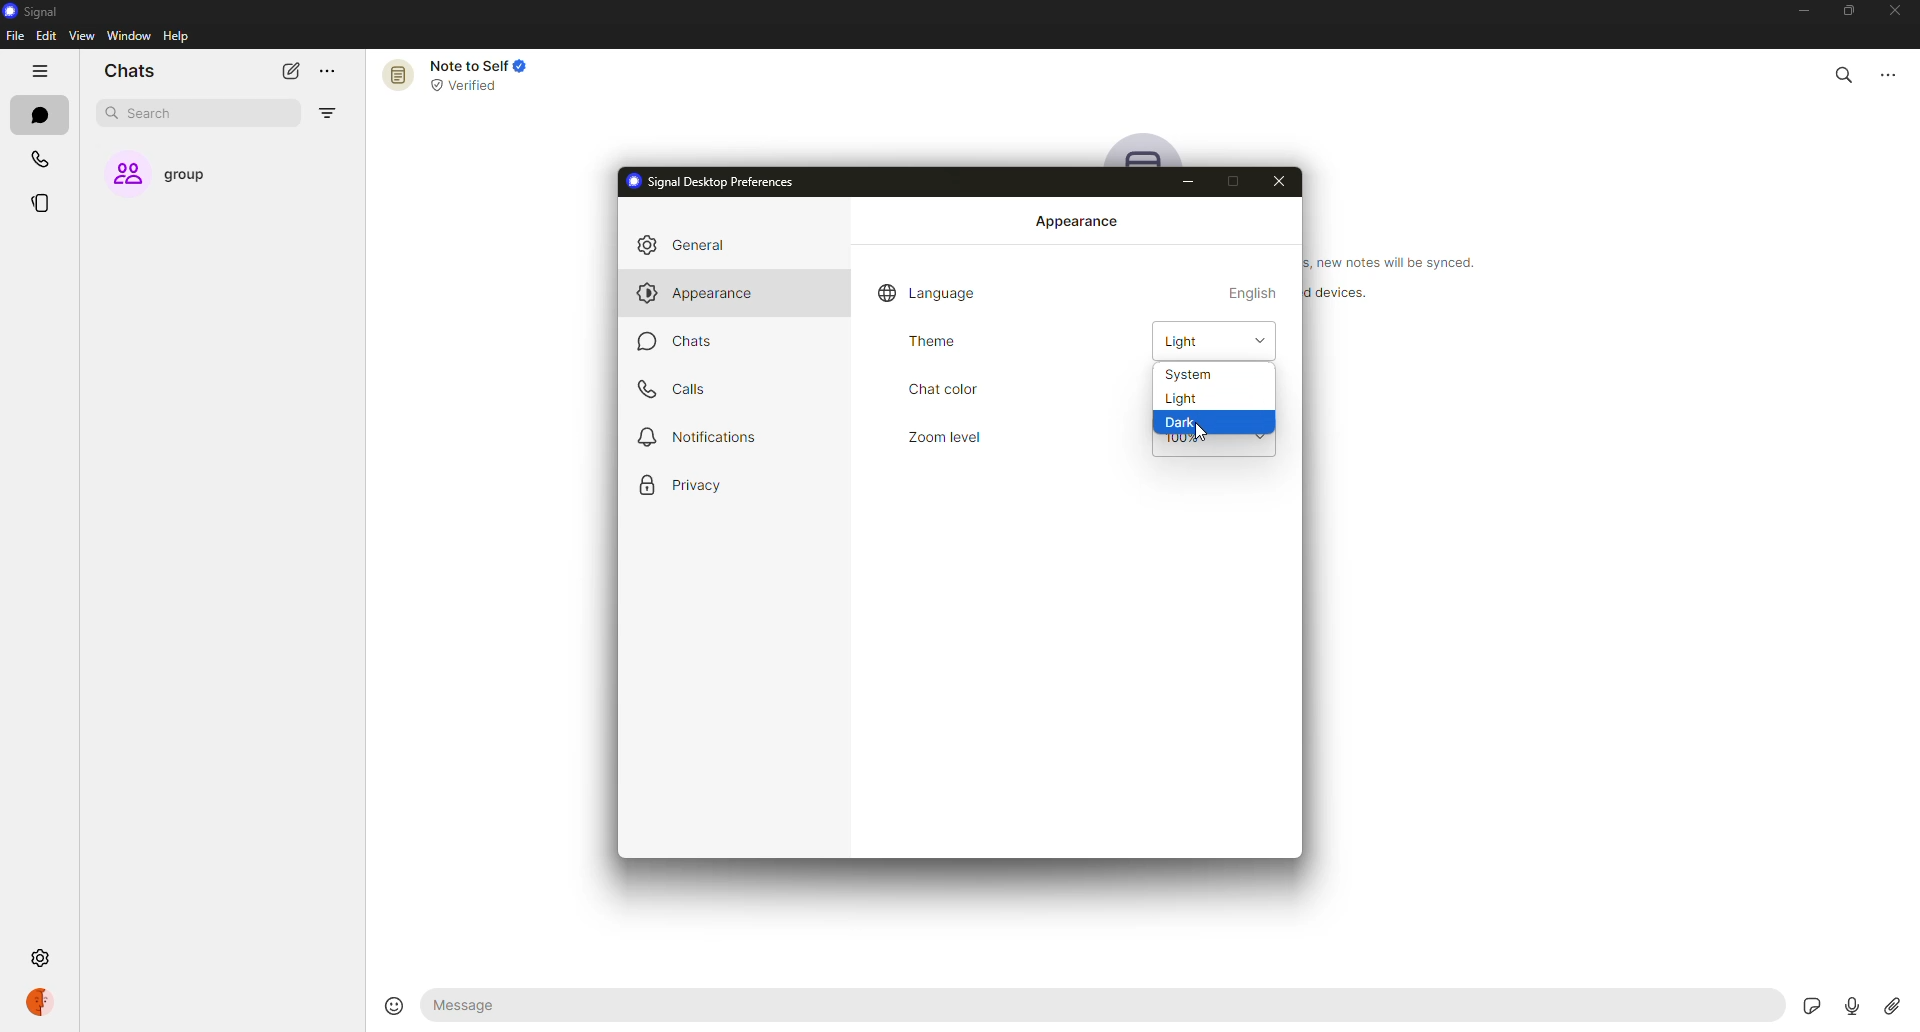 The image size is (1920, 1032). What do you see at coordinates (177, 175) in the screenshot?
I see `group` at bounding box center [177, 175].